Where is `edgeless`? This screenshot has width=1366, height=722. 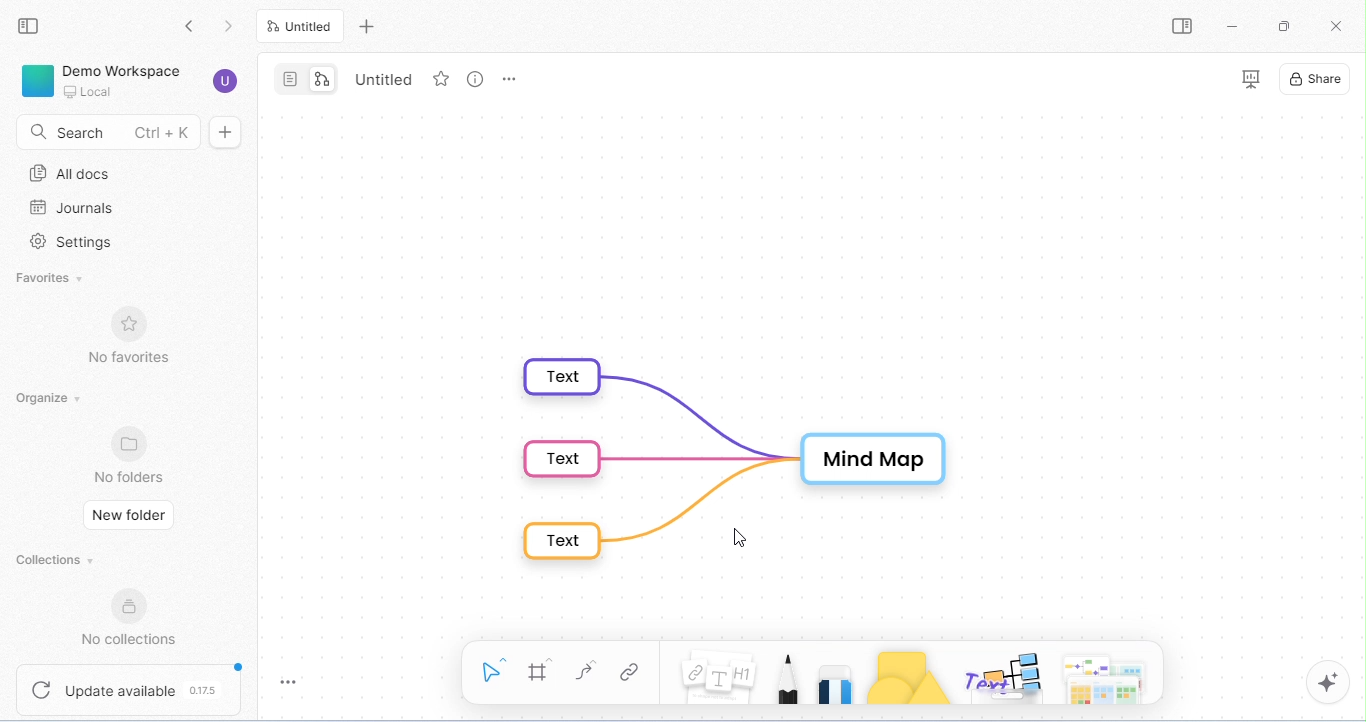 edgeless is located at coordinates (328, 79).